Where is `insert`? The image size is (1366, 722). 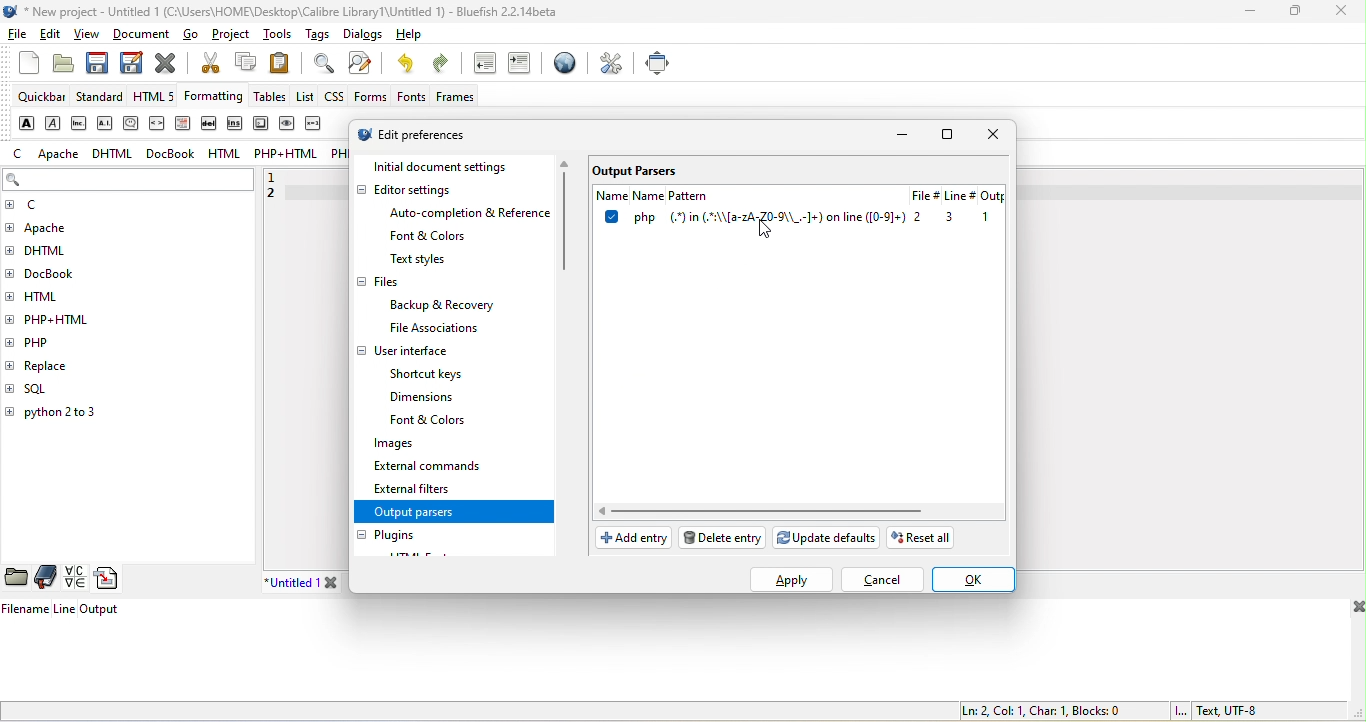
insert is located at coordinates (233, 125).